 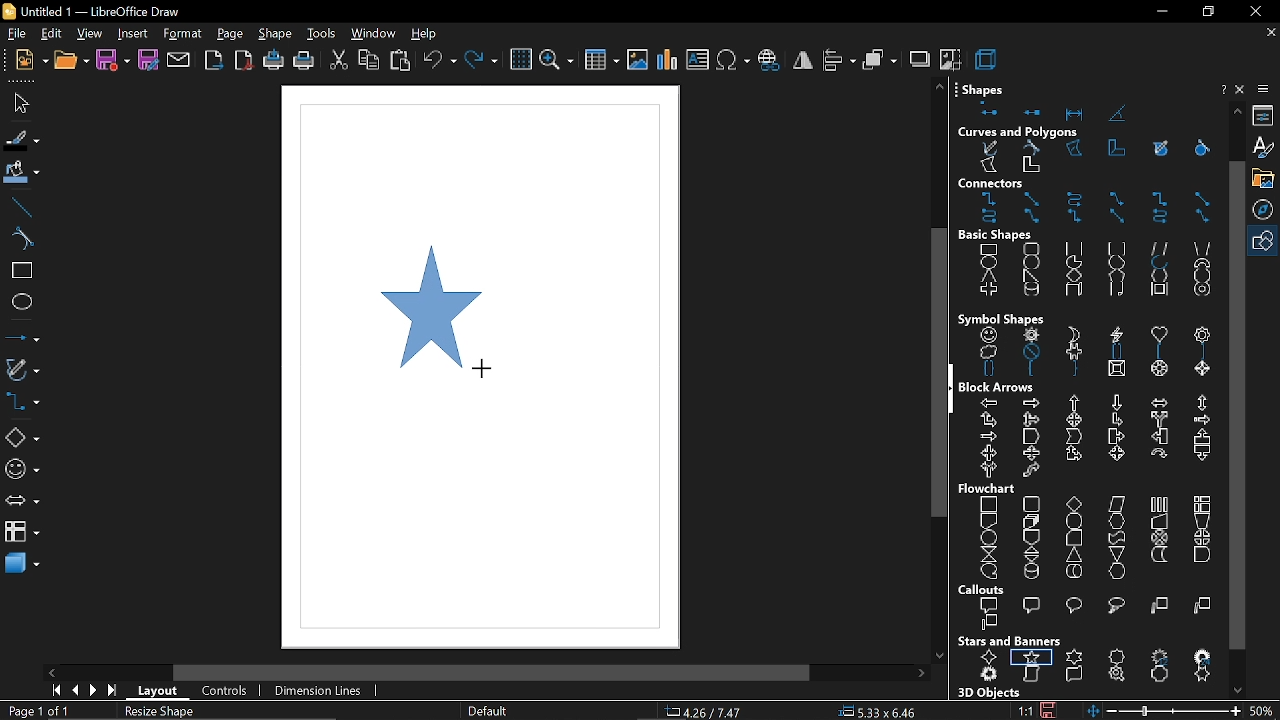 What do you see at coordinates (993, 486) in the screenshot?
I see `flowchart` at bounding box center [993, 486].